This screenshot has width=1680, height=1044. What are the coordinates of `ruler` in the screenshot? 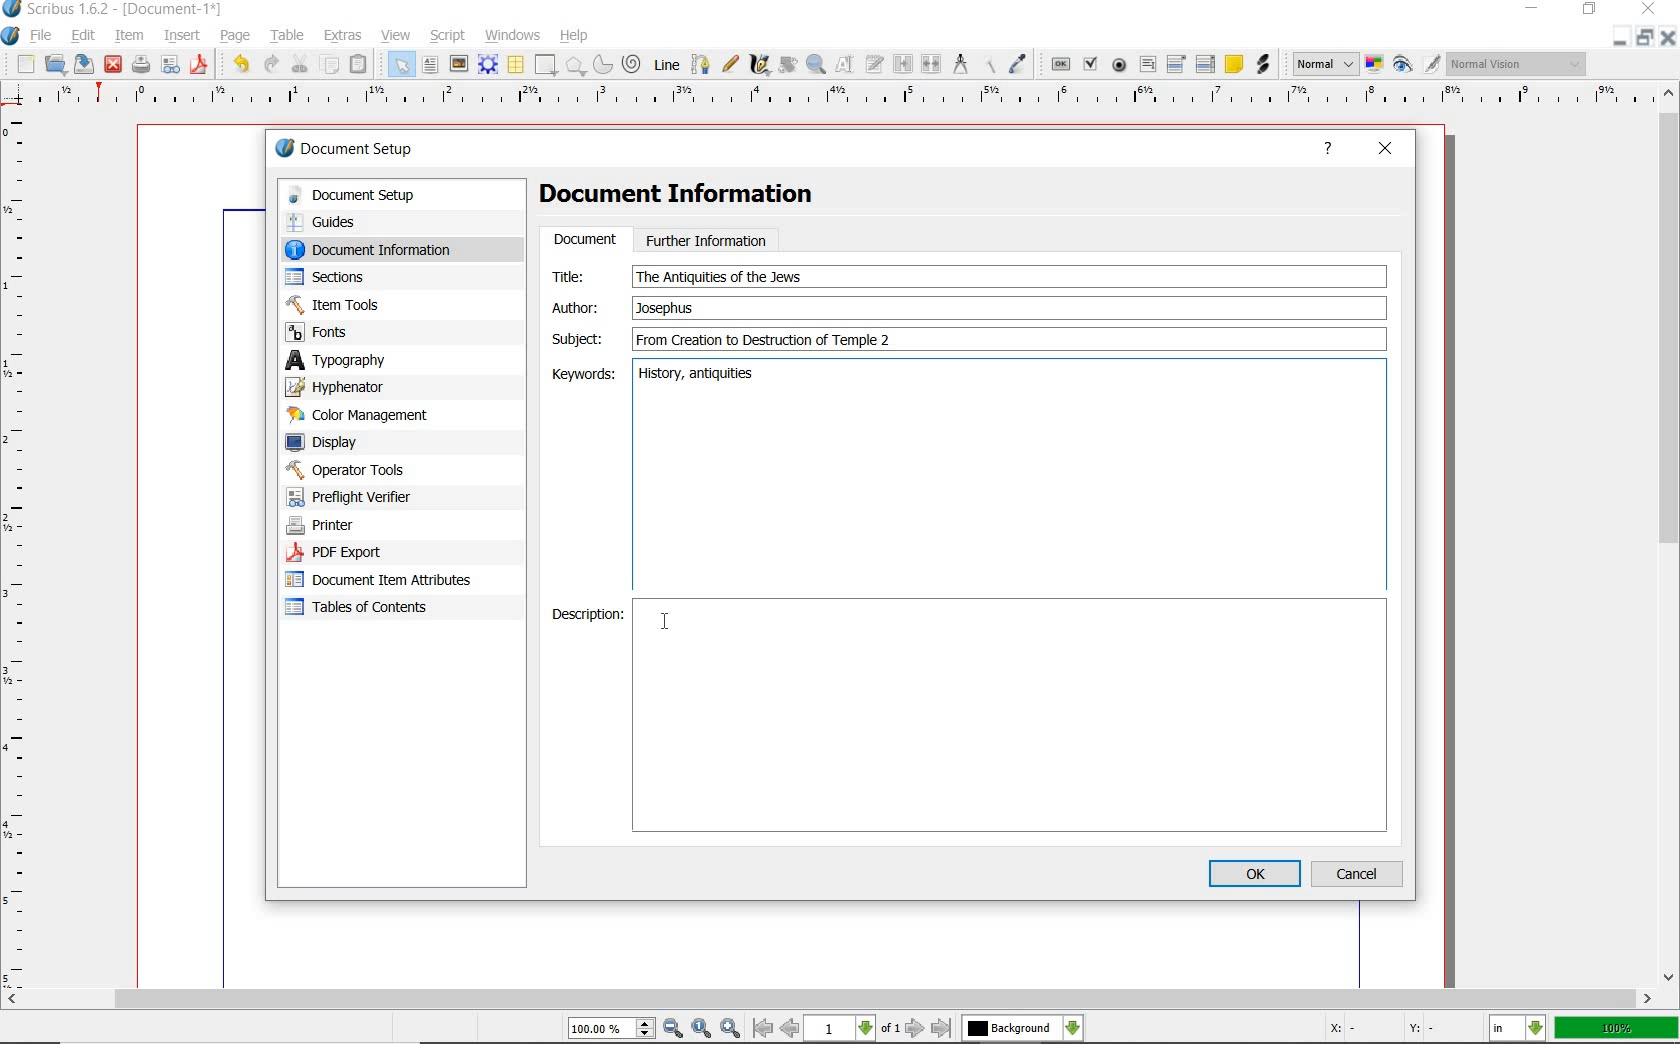 It's located at (21, 548).